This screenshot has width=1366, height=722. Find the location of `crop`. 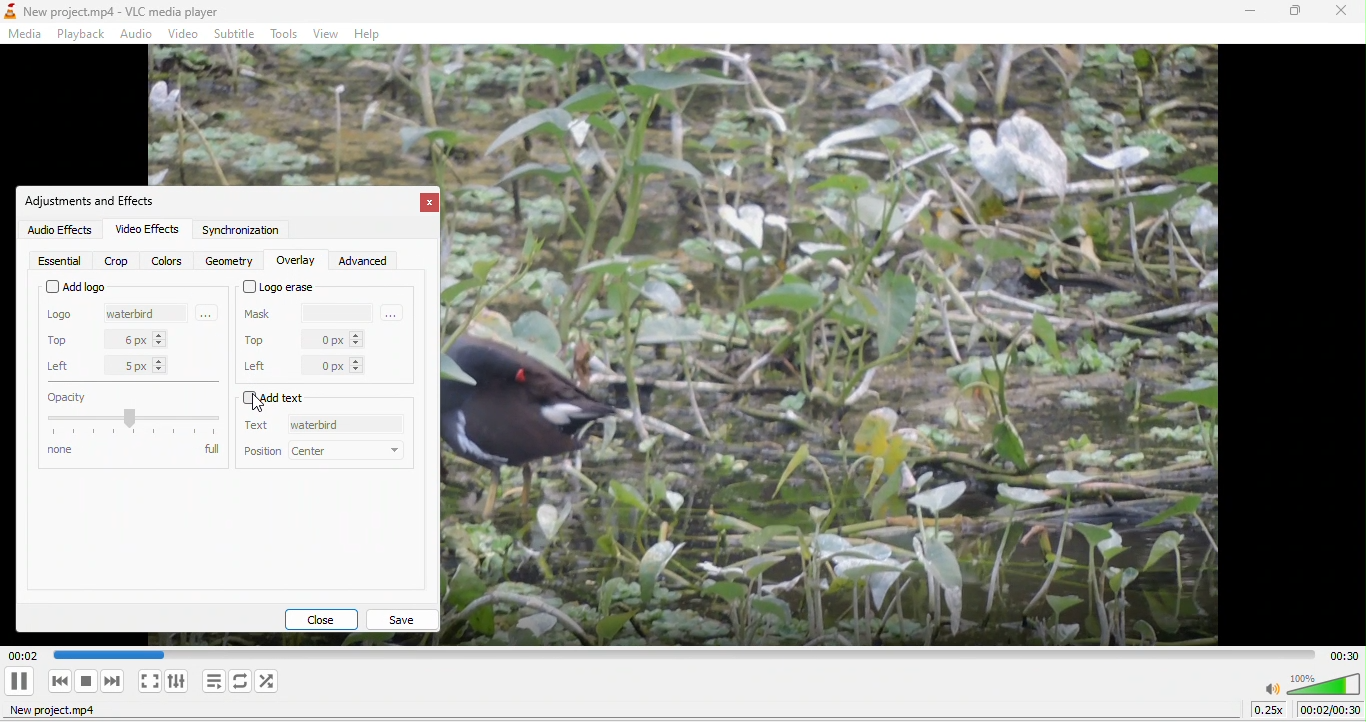

crop is located at coordinates (119, 259).